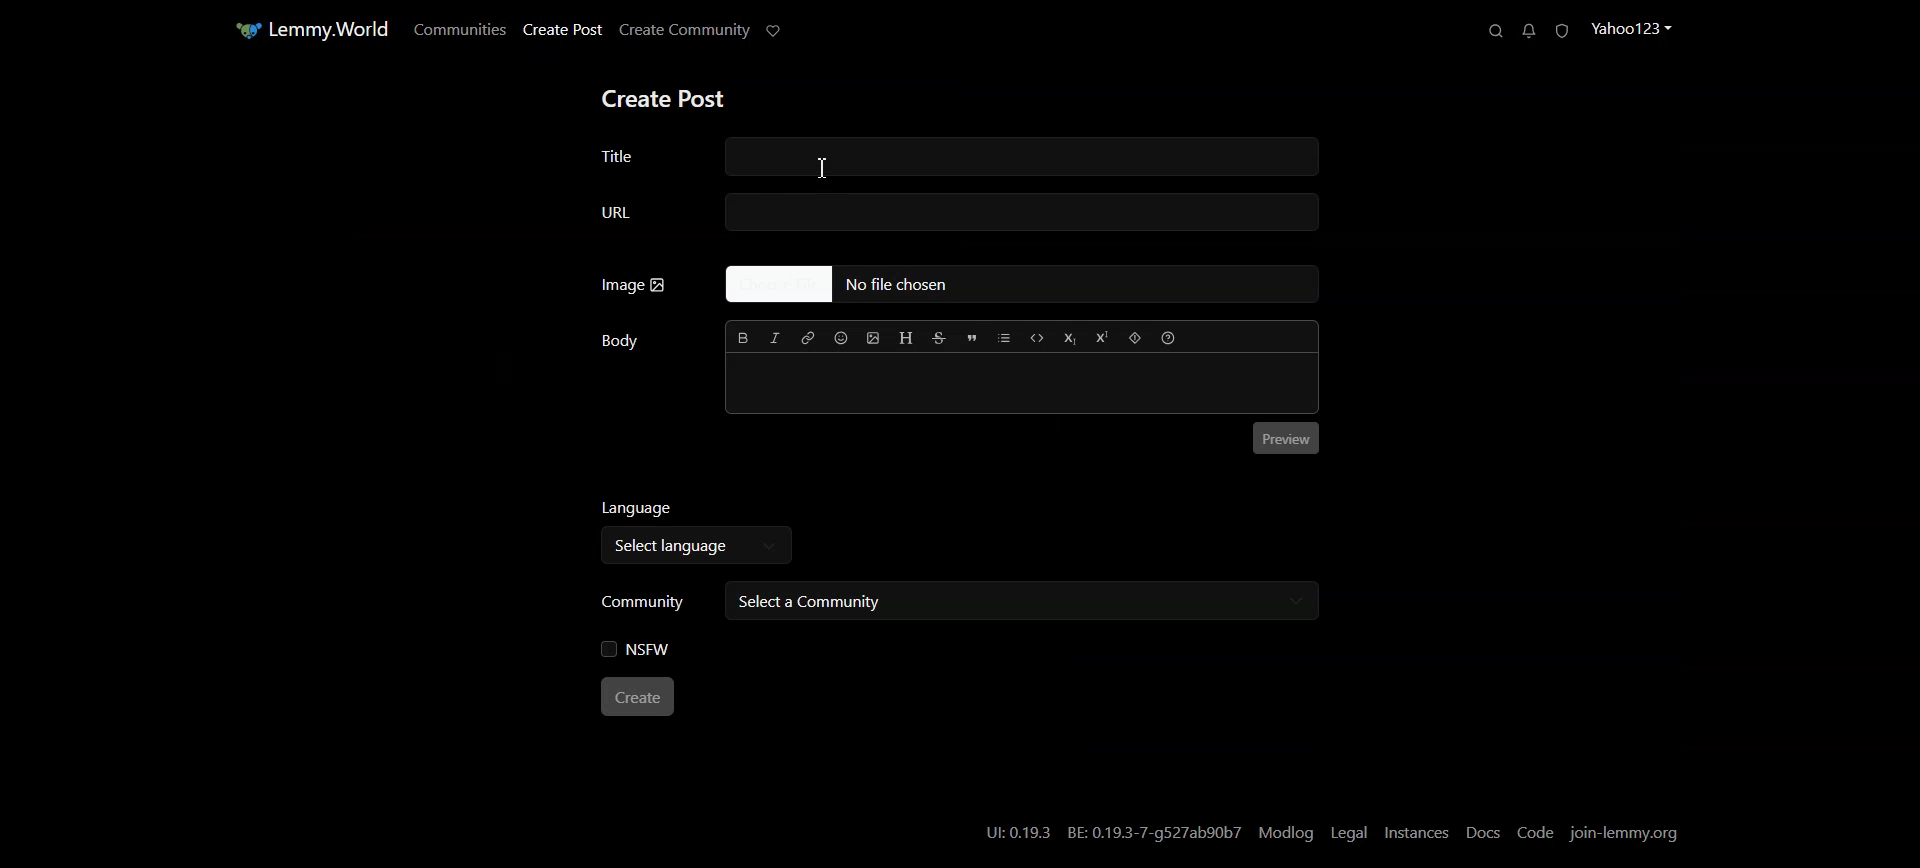 This screenshot has height=868, width=1920. I want to click on Formatting help, so click(1168, 337).